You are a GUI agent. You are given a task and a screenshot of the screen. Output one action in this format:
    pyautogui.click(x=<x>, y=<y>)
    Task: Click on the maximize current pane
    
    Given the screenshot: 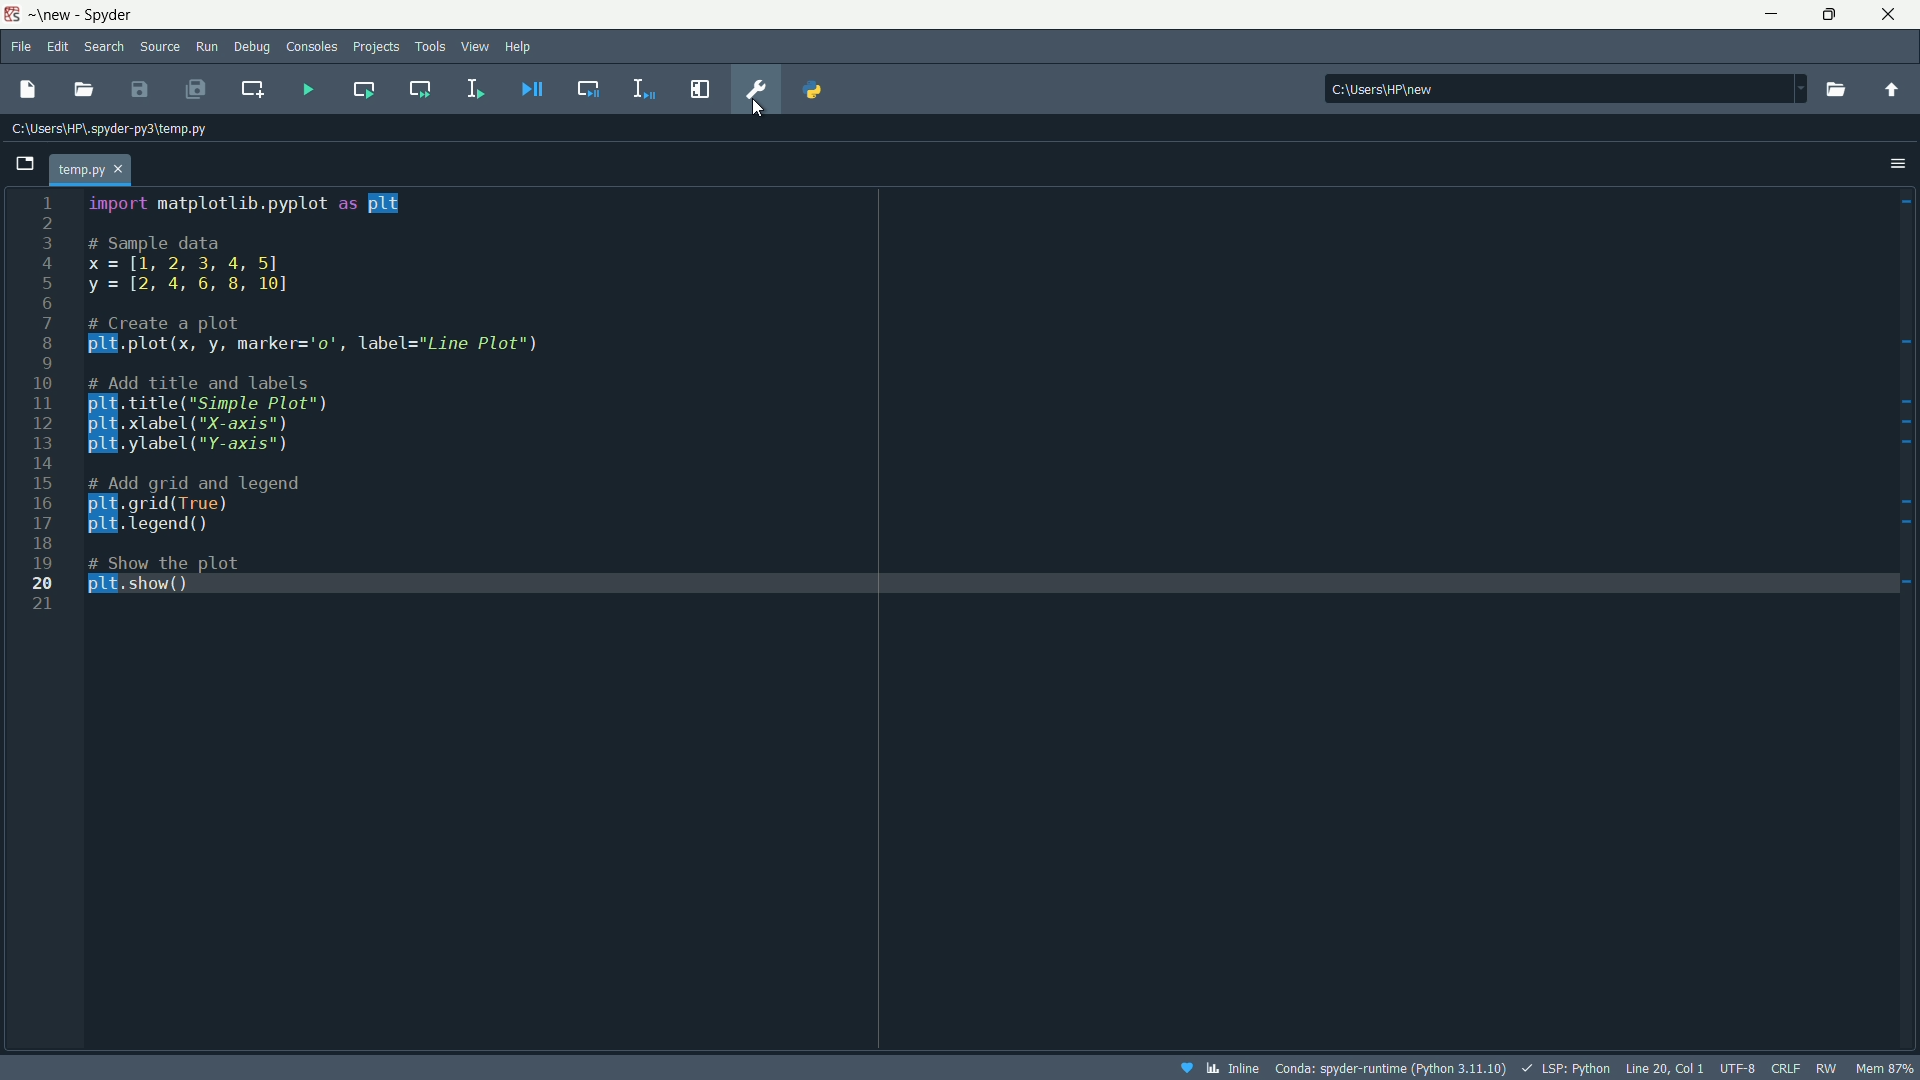 What is the action you would take?
    pyautogui.click(x=701, y=89)
    